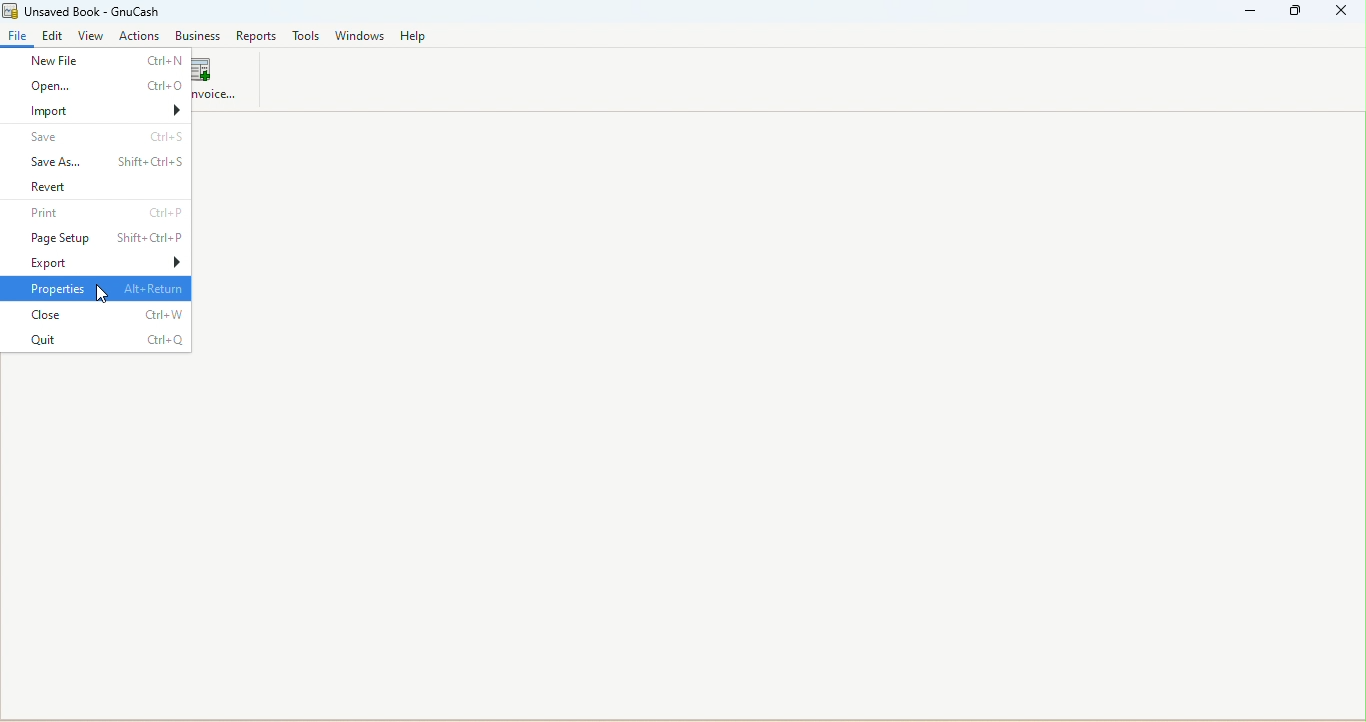 This screenshot has height=722, width=1366. What do you see at coordinates (93, 36) in the screenshot?
I see `View` at bounding box center [93, 36].